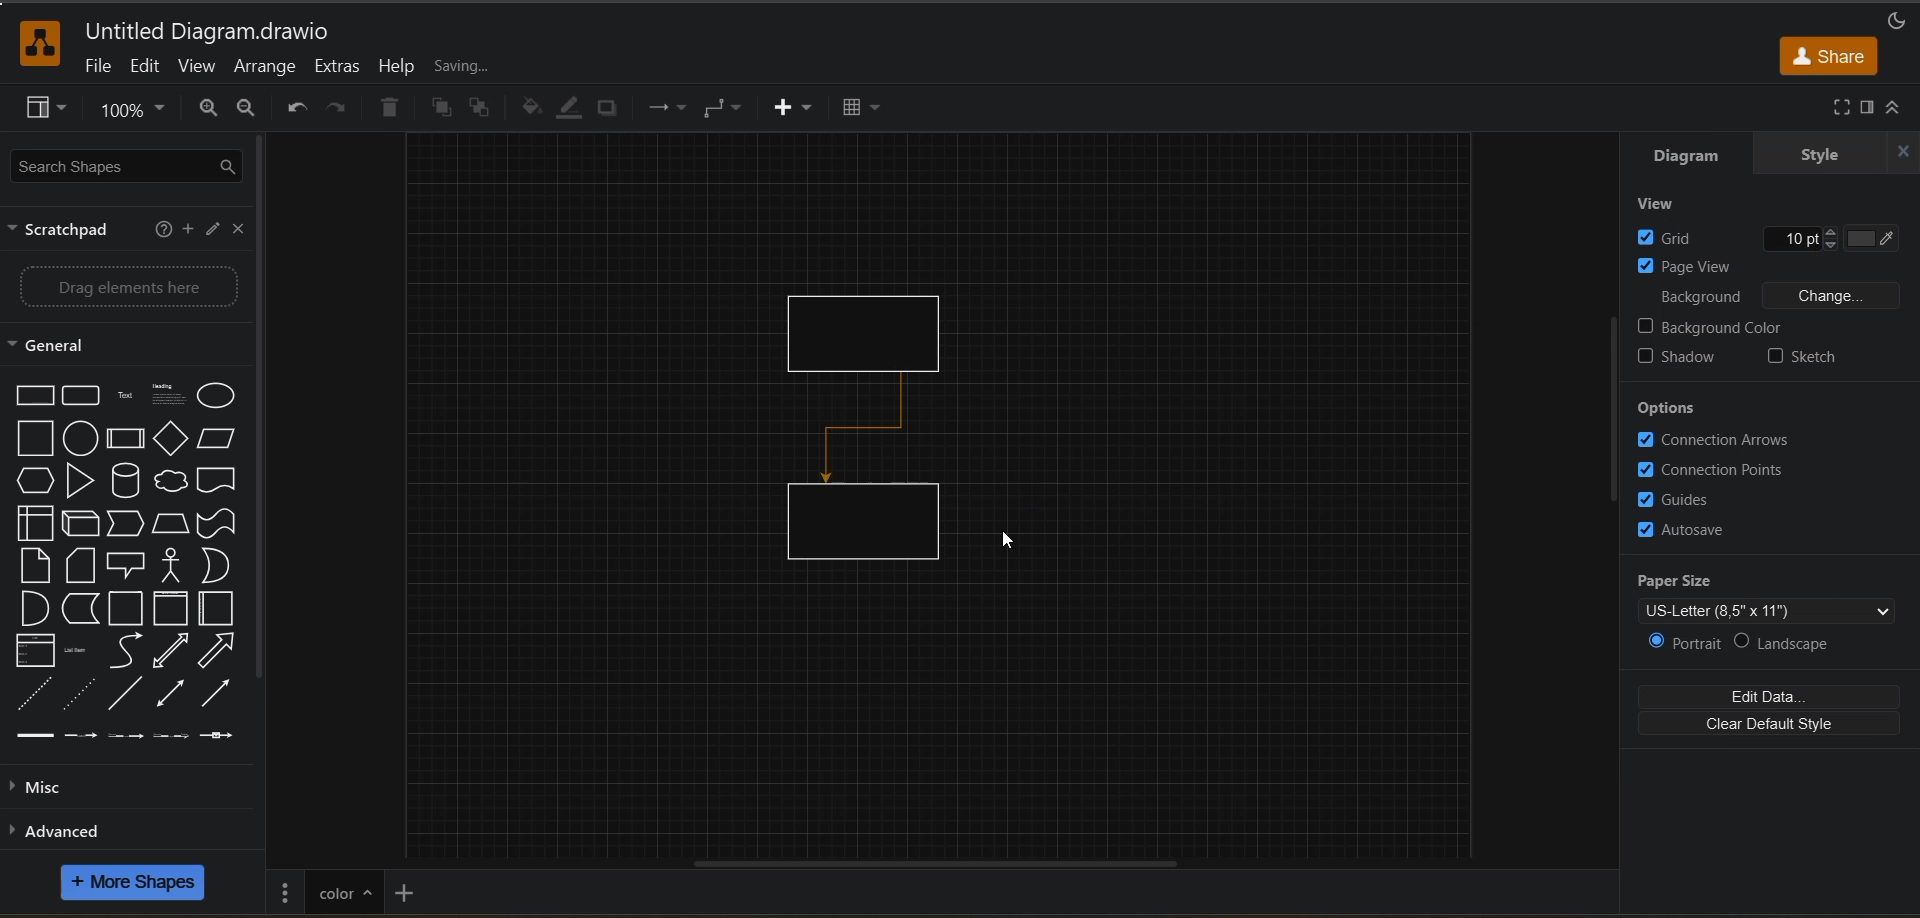 This screenshot has height=918, width=1920. What do you see at coordinates (33, 608) in the screenshot?
I see `AND` at bounding box center [33, 608].